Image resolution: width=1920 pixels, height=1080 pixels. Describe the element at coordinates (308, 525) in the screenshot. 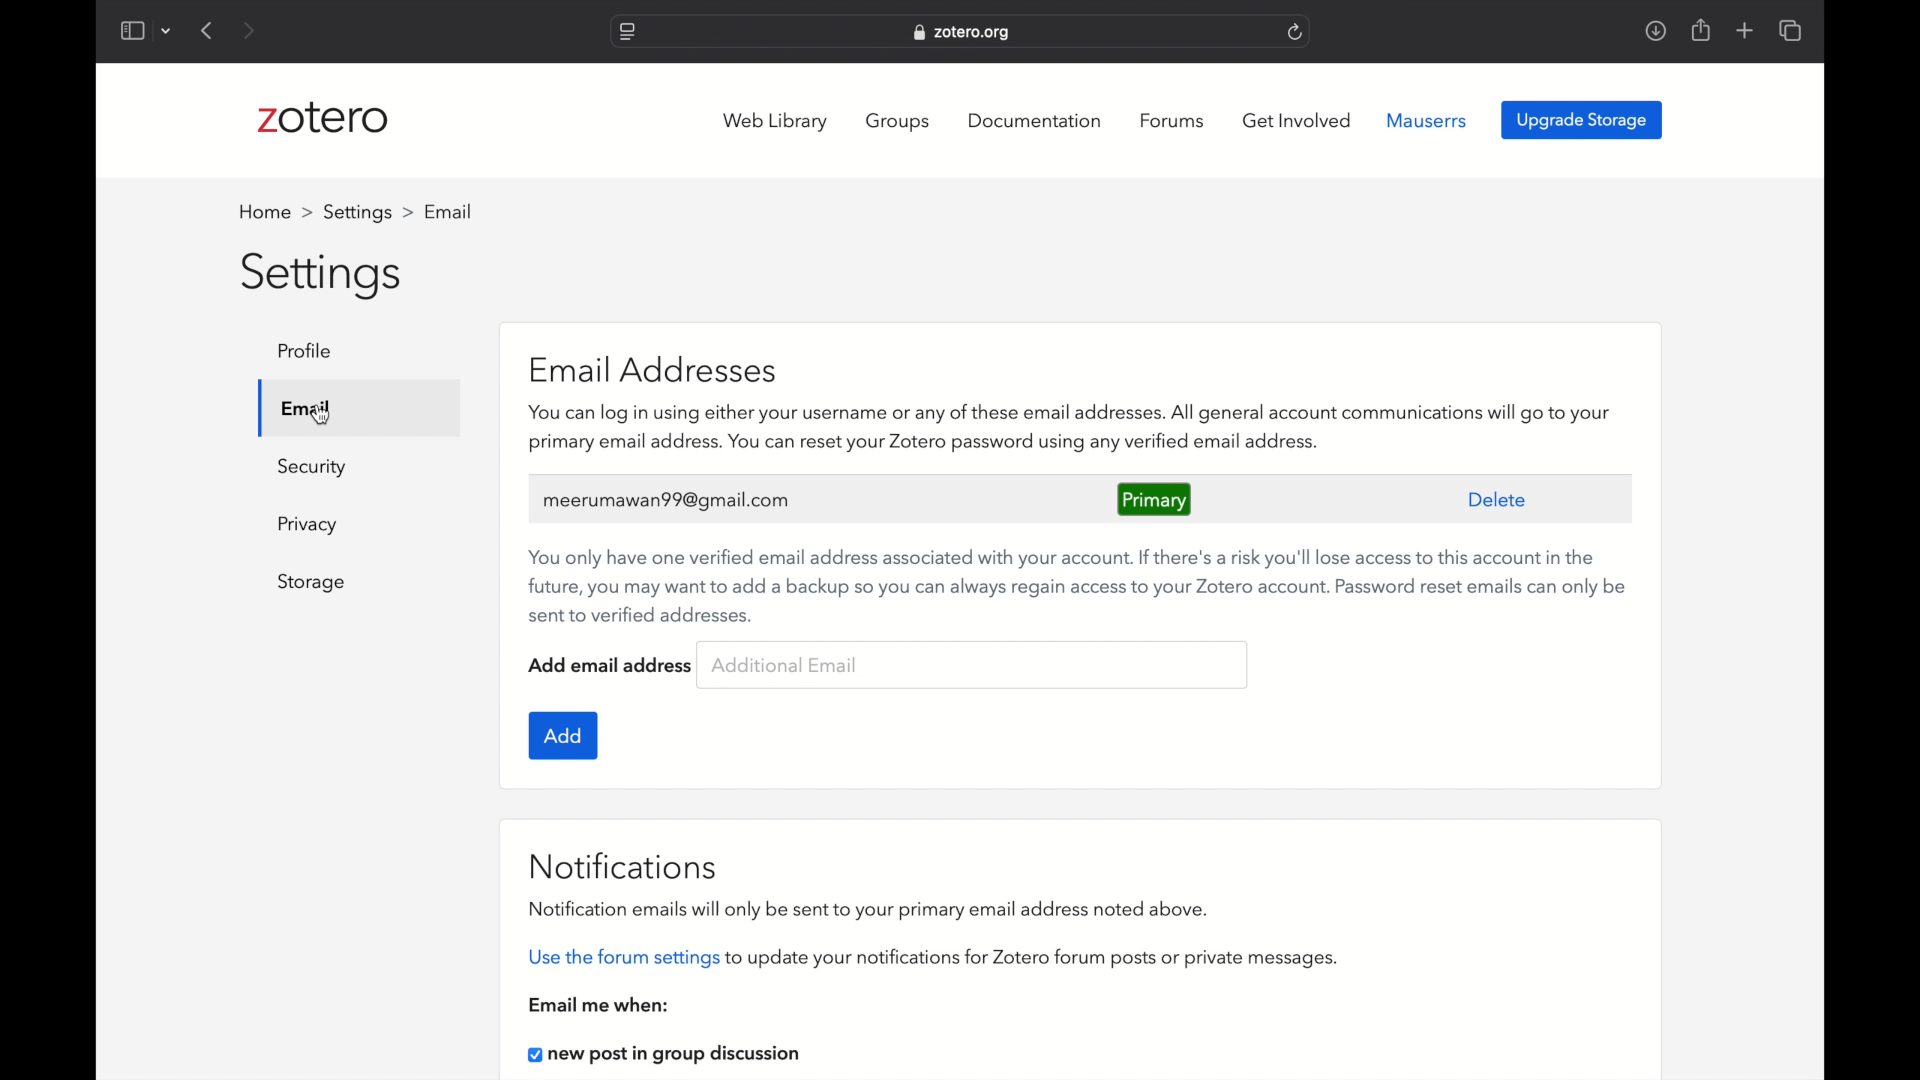

I see `` at that location.